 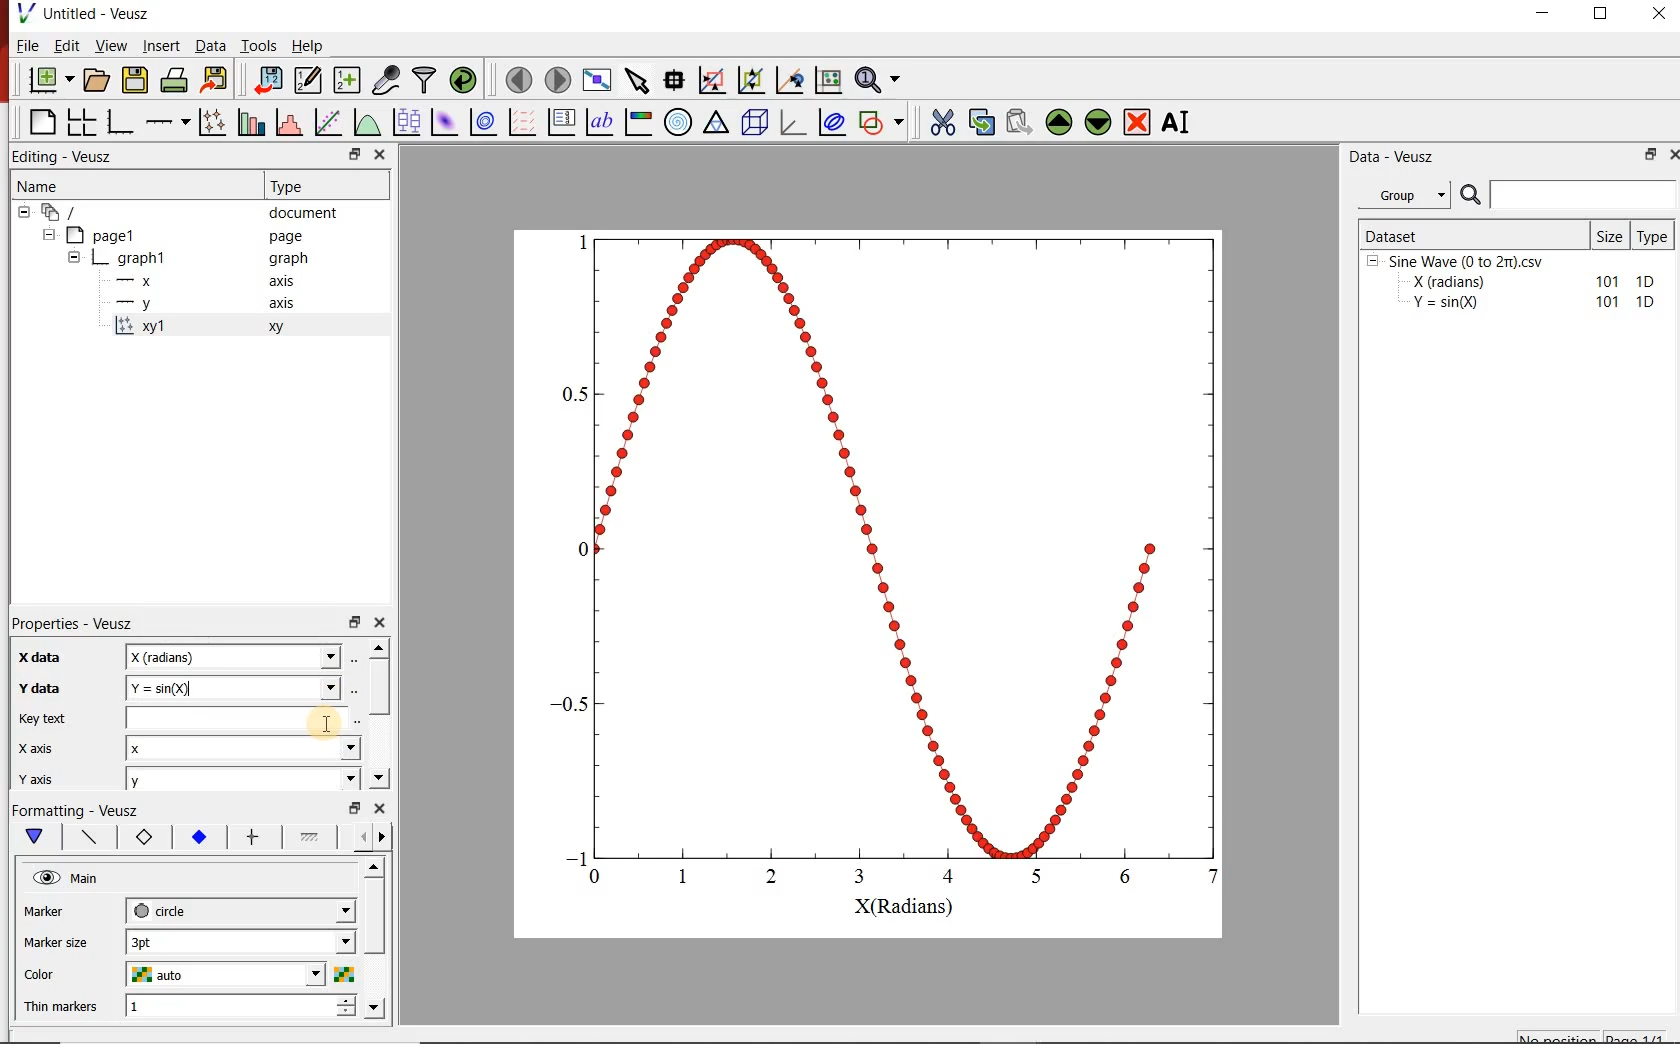 I want to click on arrange graph, so click(x=82, y=122).